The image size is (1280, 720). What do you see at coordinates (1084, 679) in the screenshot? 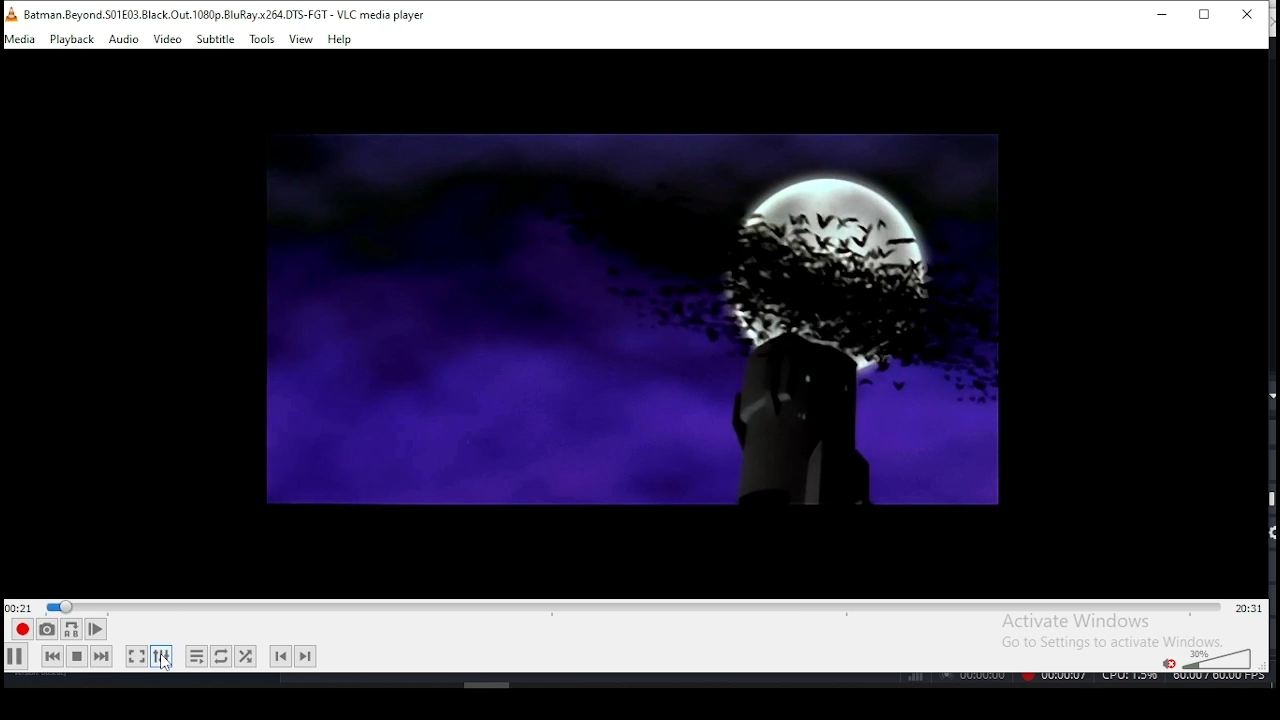
I see `` at bounding box center [1084, 679].